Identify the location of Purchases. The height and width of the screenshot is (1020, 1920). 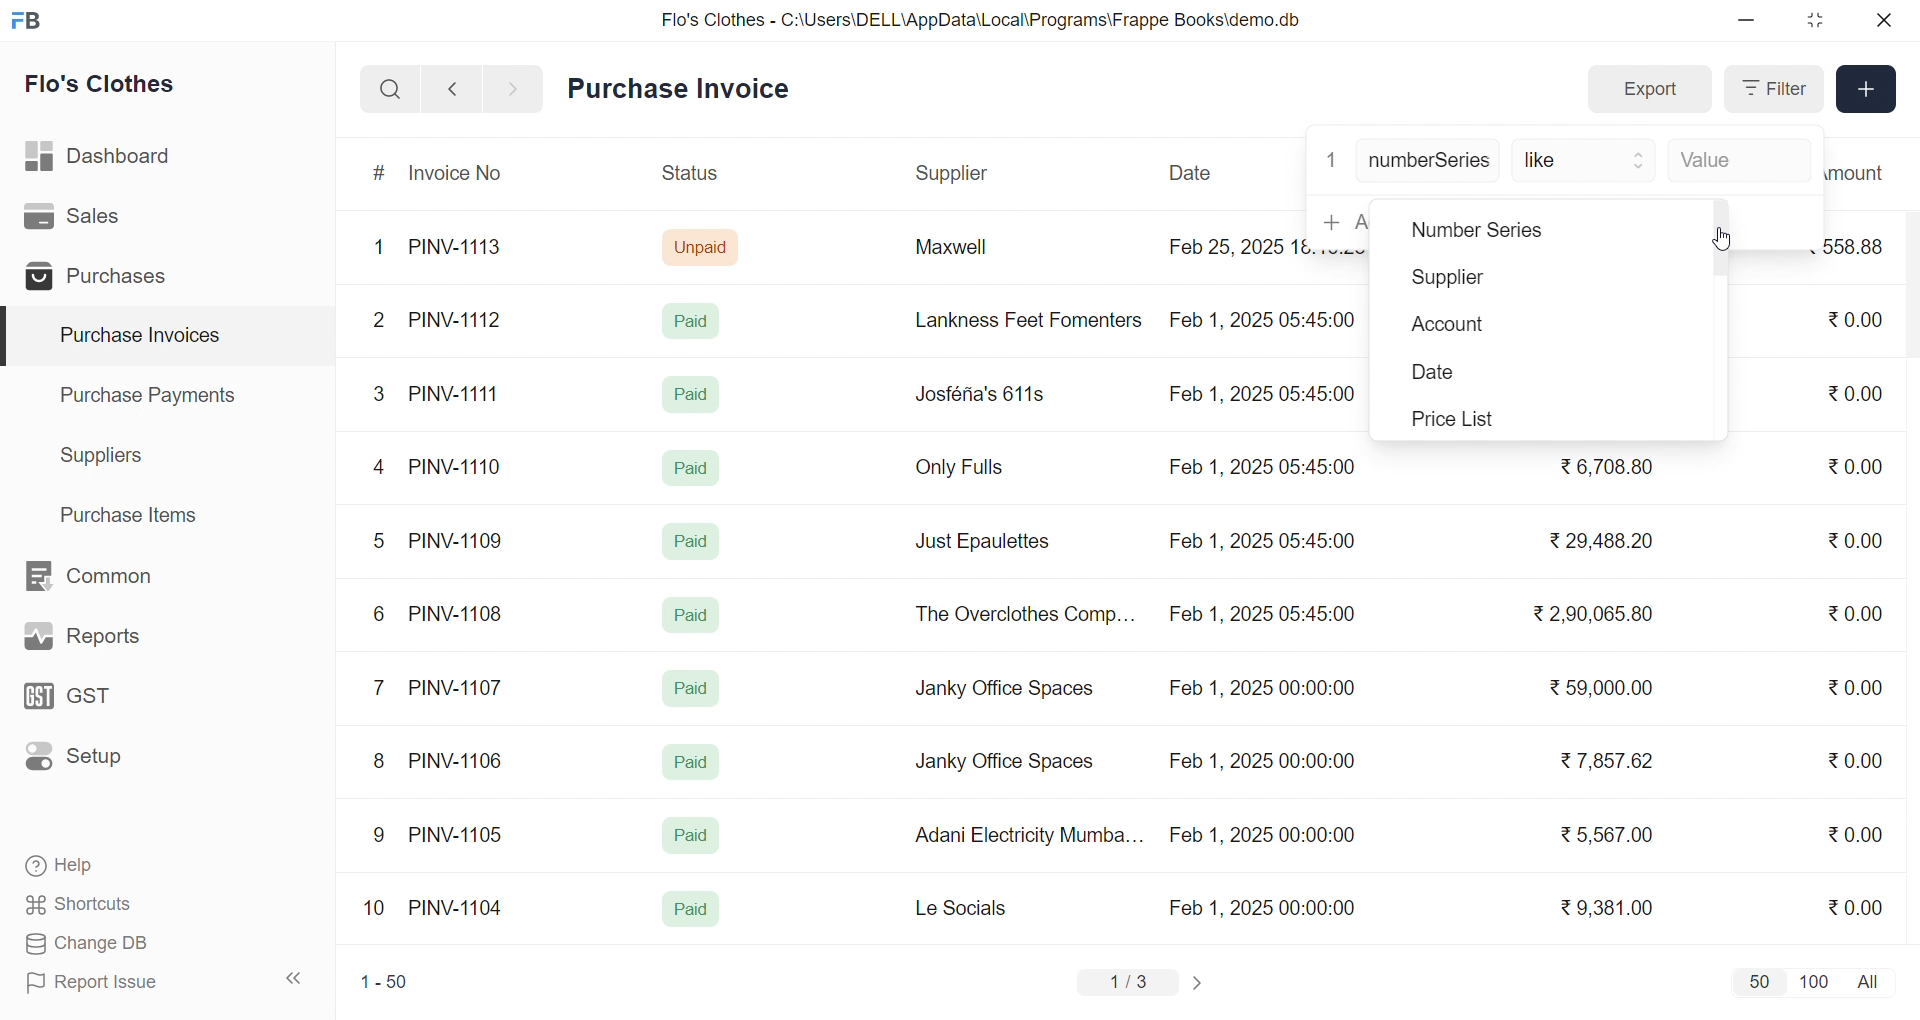
(103, 279).